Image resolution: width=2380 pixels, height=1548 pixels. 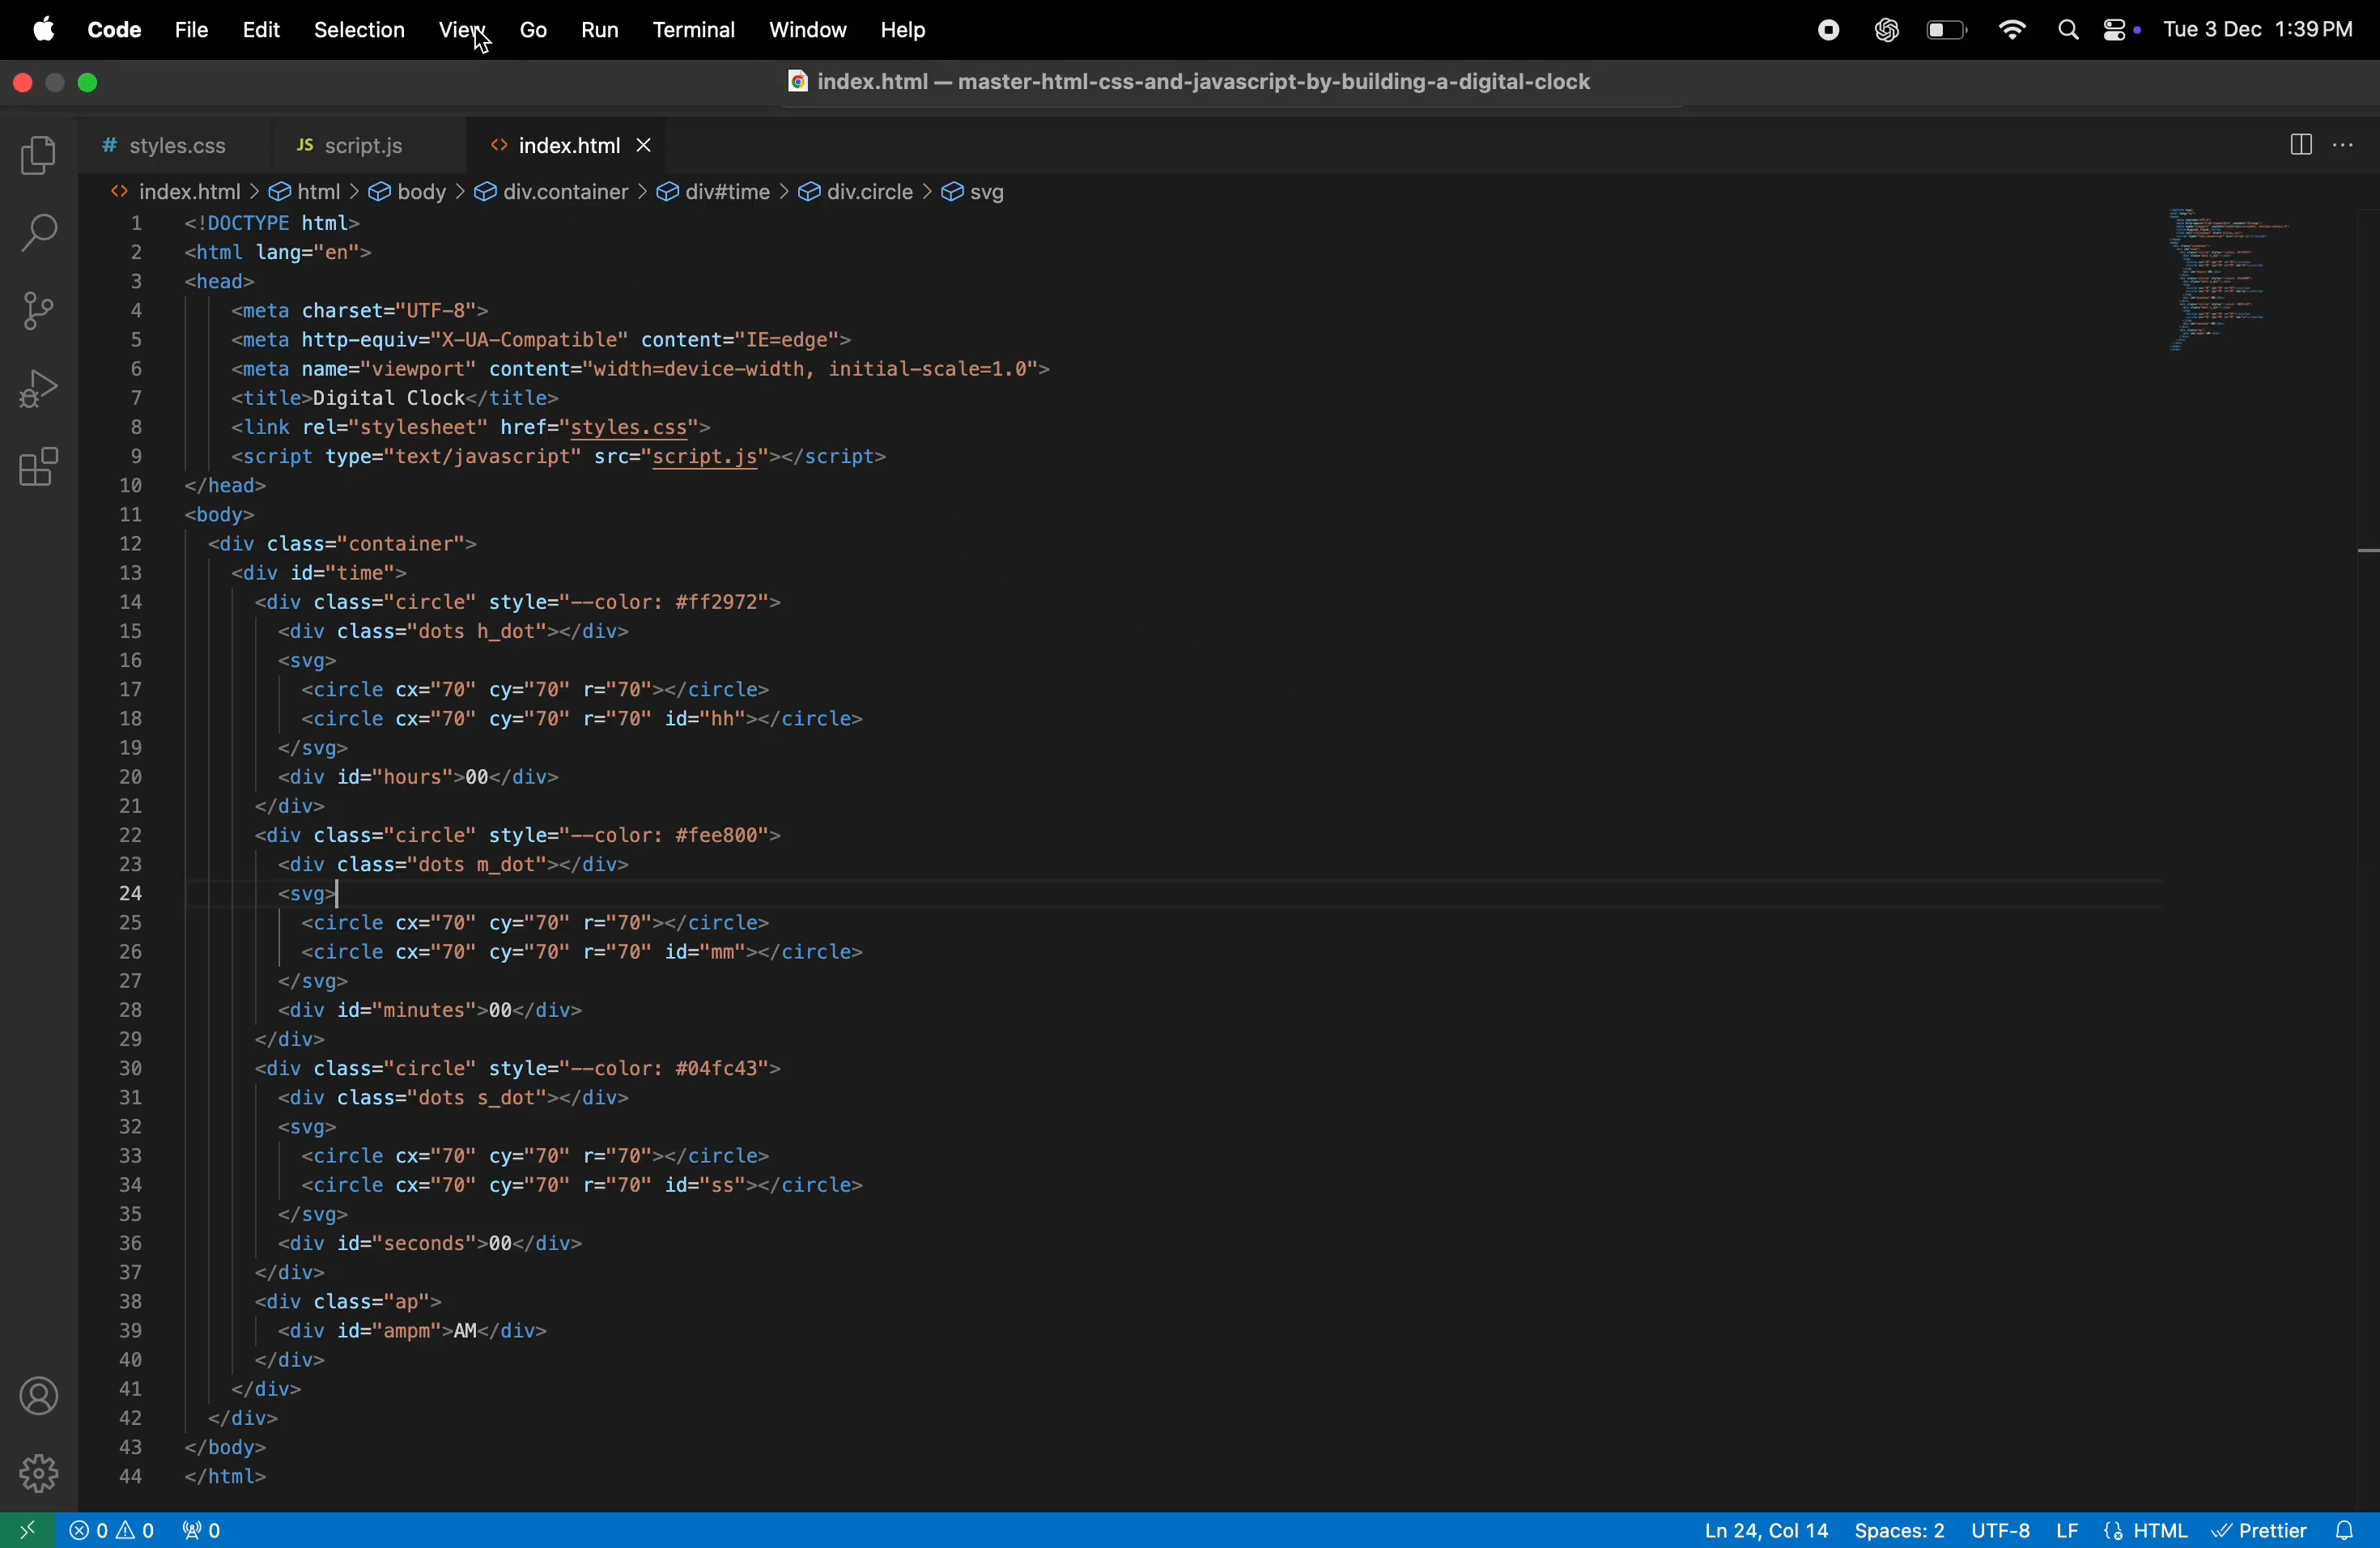 What do you see at coordinates (353, 29) in the screenshot?
I see `selection` at bounding box center [353, 29].